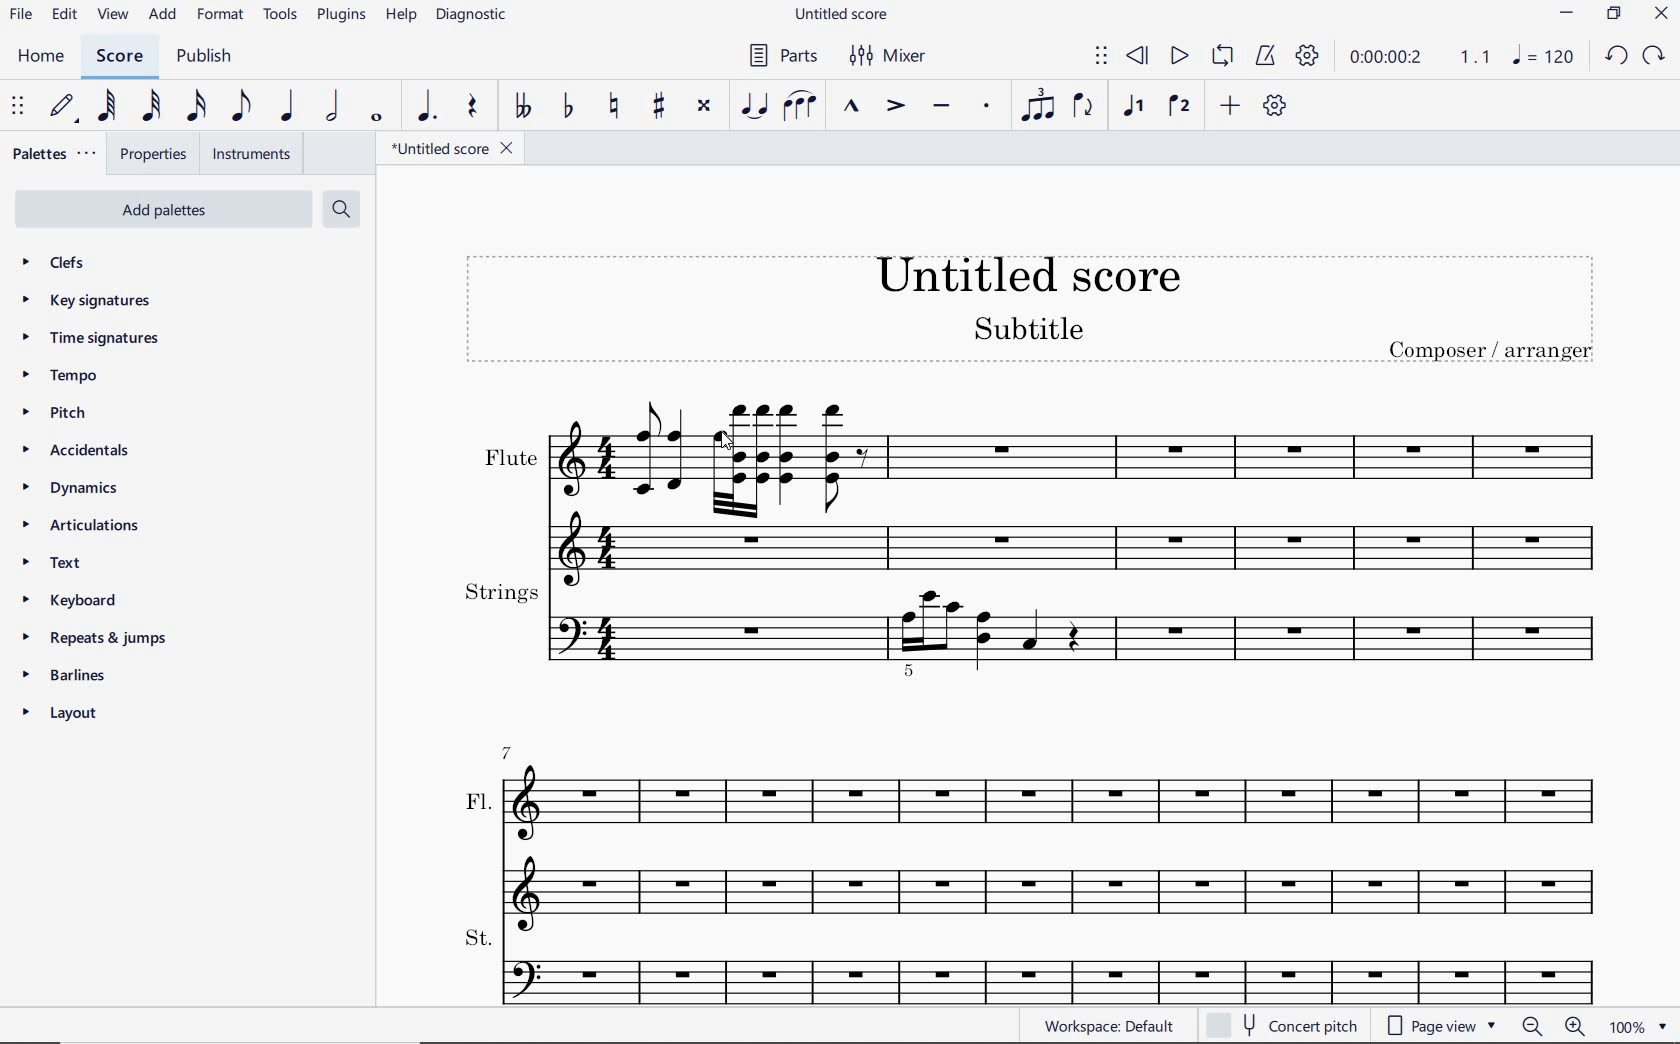 The image size is (1680, 1044). What do you see at coordinates (1044, 480) in the screenshot?
I see `flute` at bounding box center [1044, 480].